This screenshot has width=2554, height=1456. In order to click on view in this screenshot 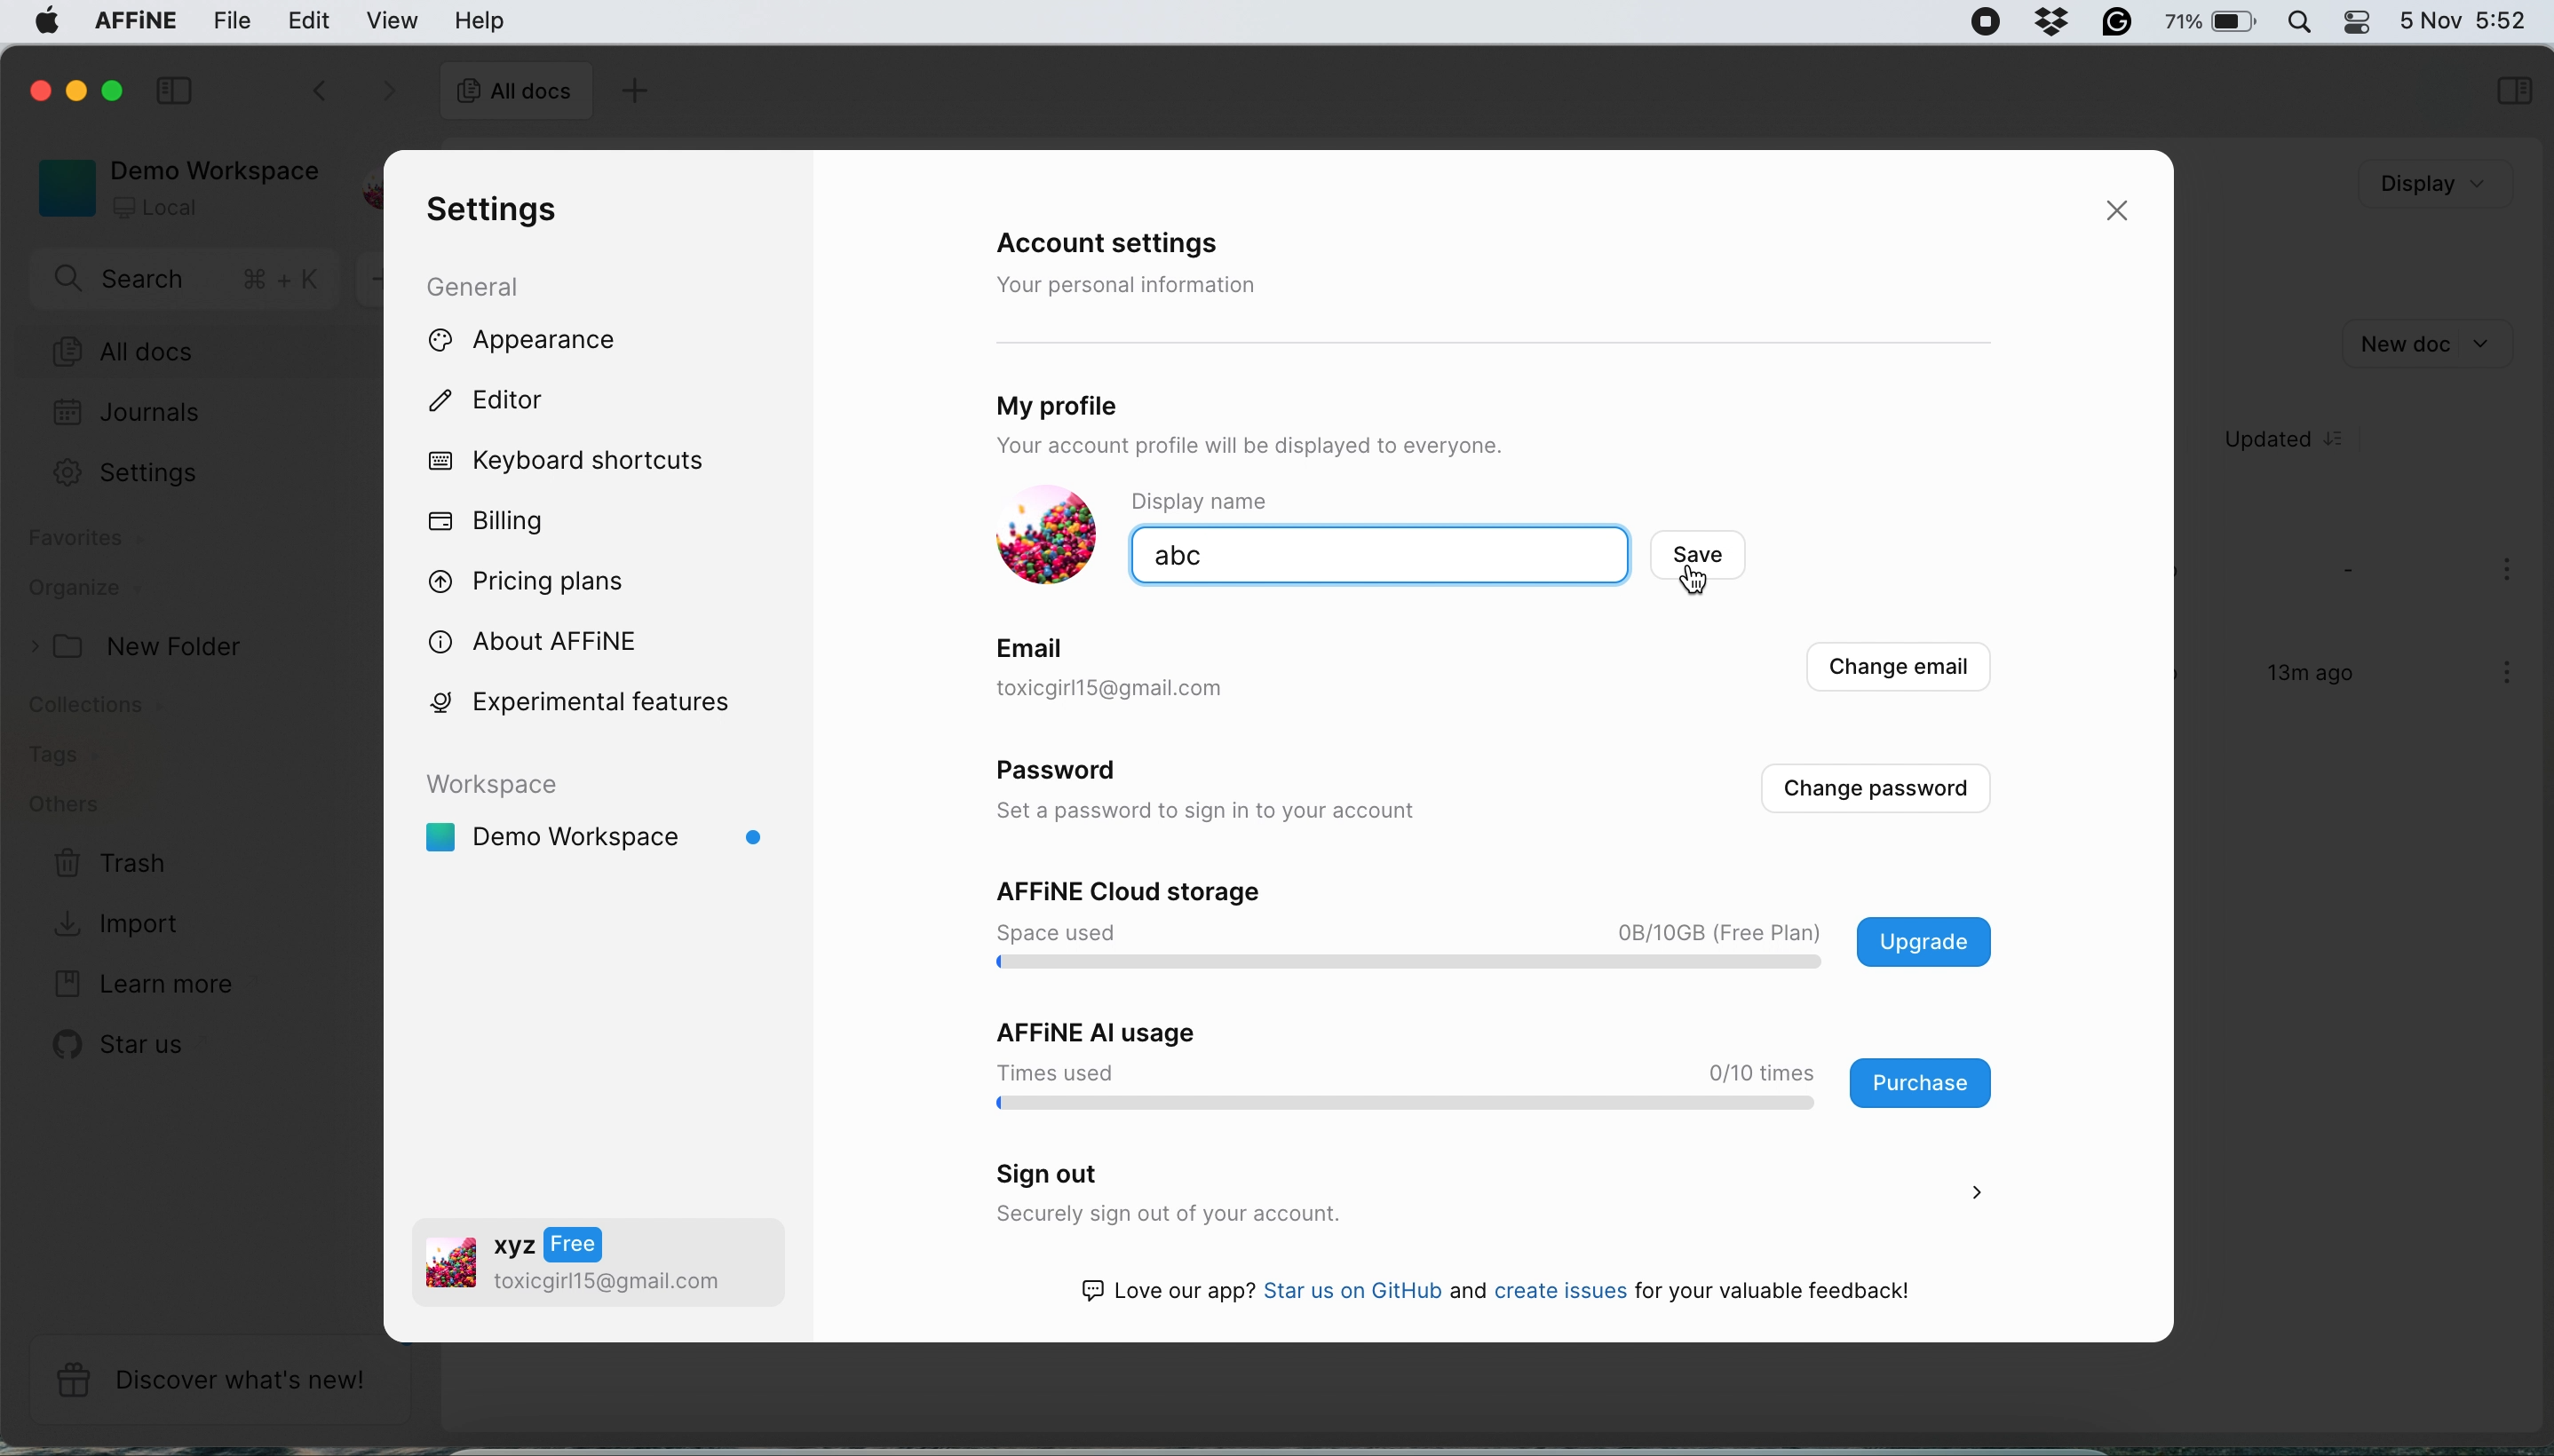, I will do `click(396, 20)`.